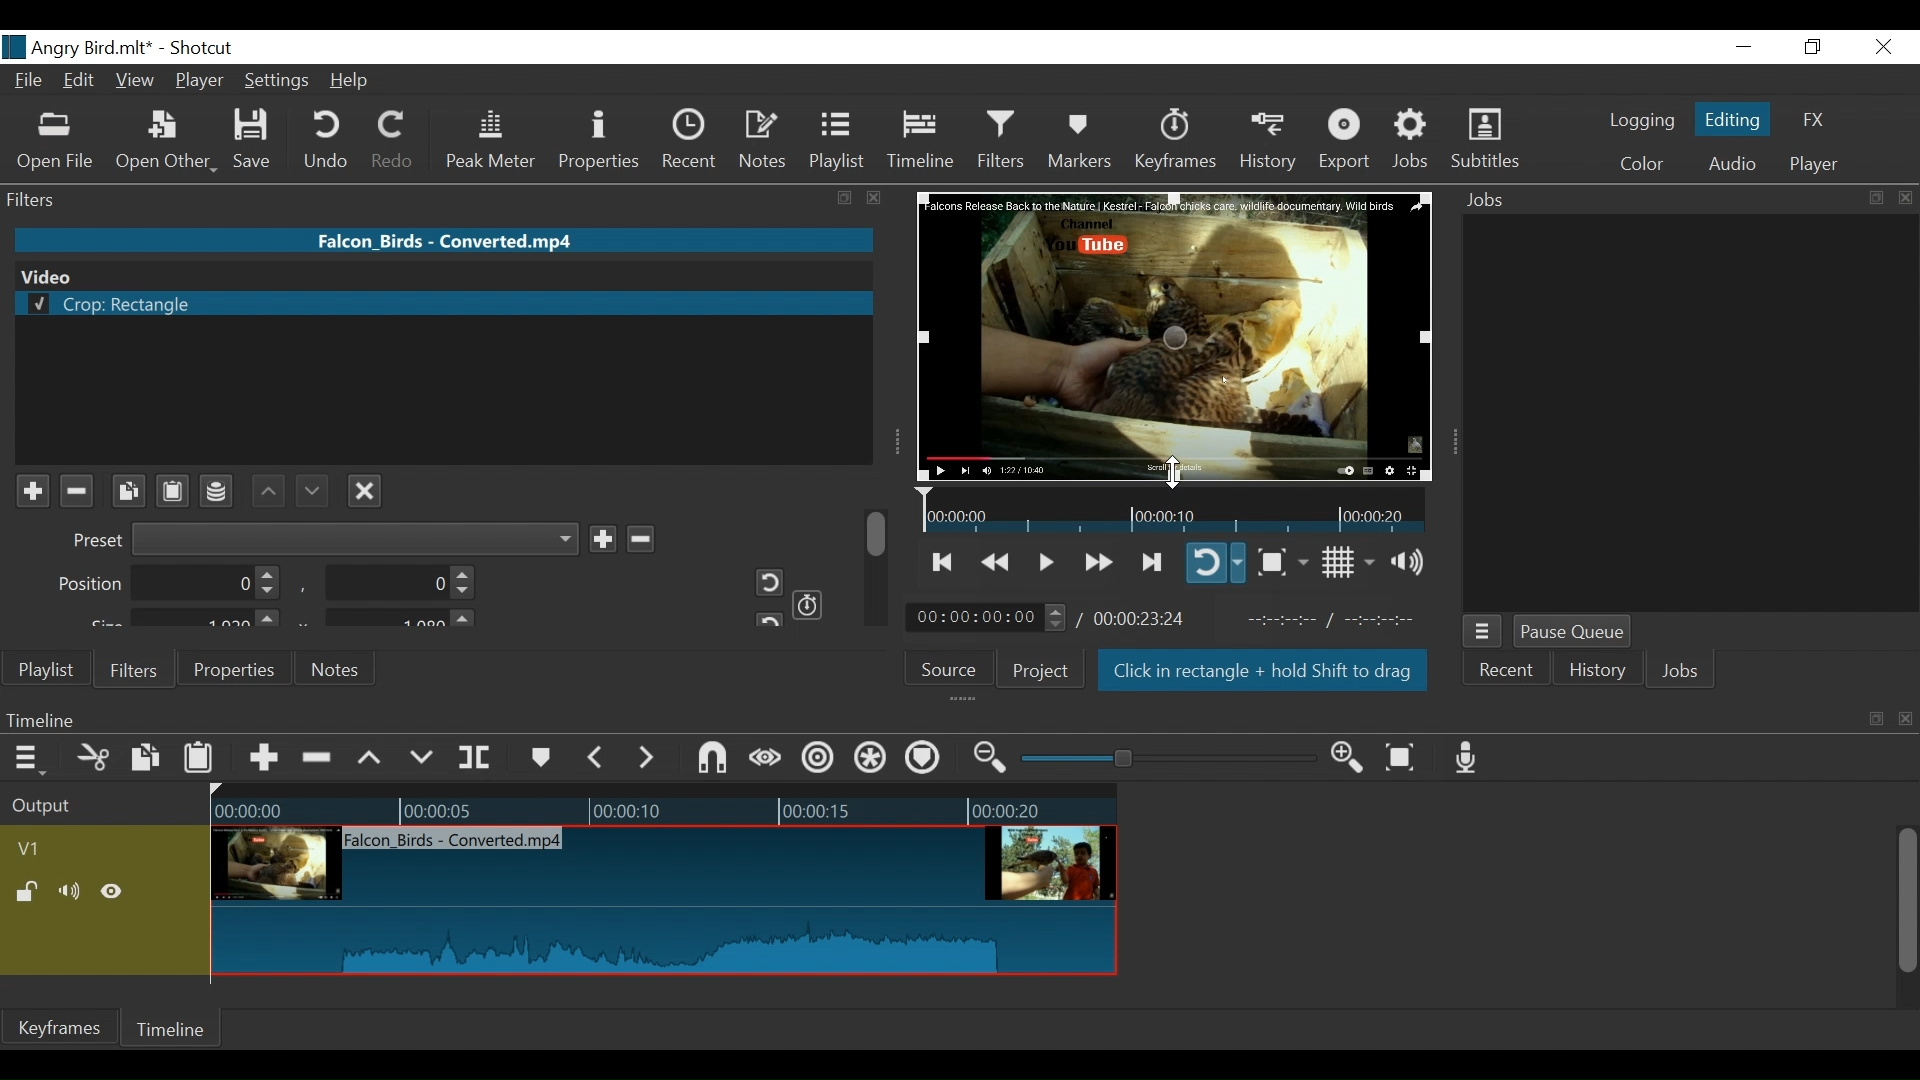  Describe the element at coordinates (94, 759) in the screenshot. I see `Cut` at that location.